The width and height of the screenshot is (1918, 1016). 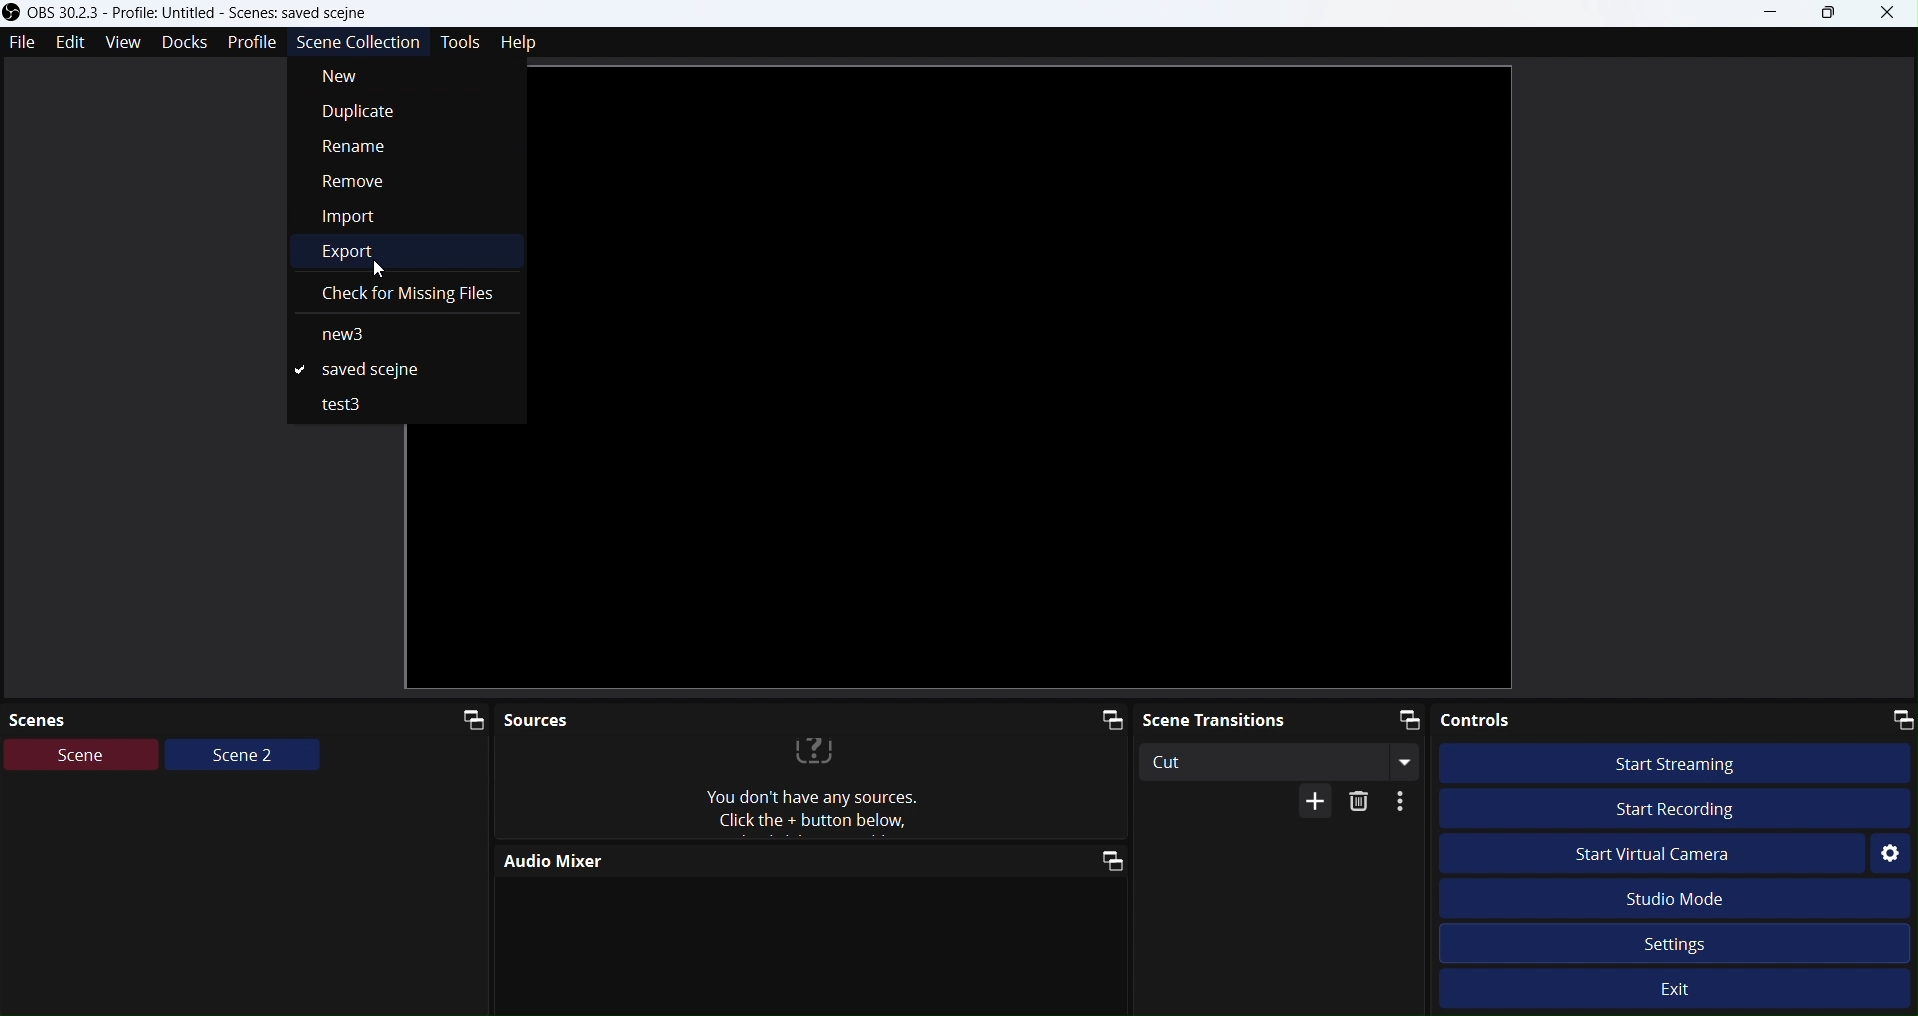 I want to click on new3, so click(x=336, y=334).